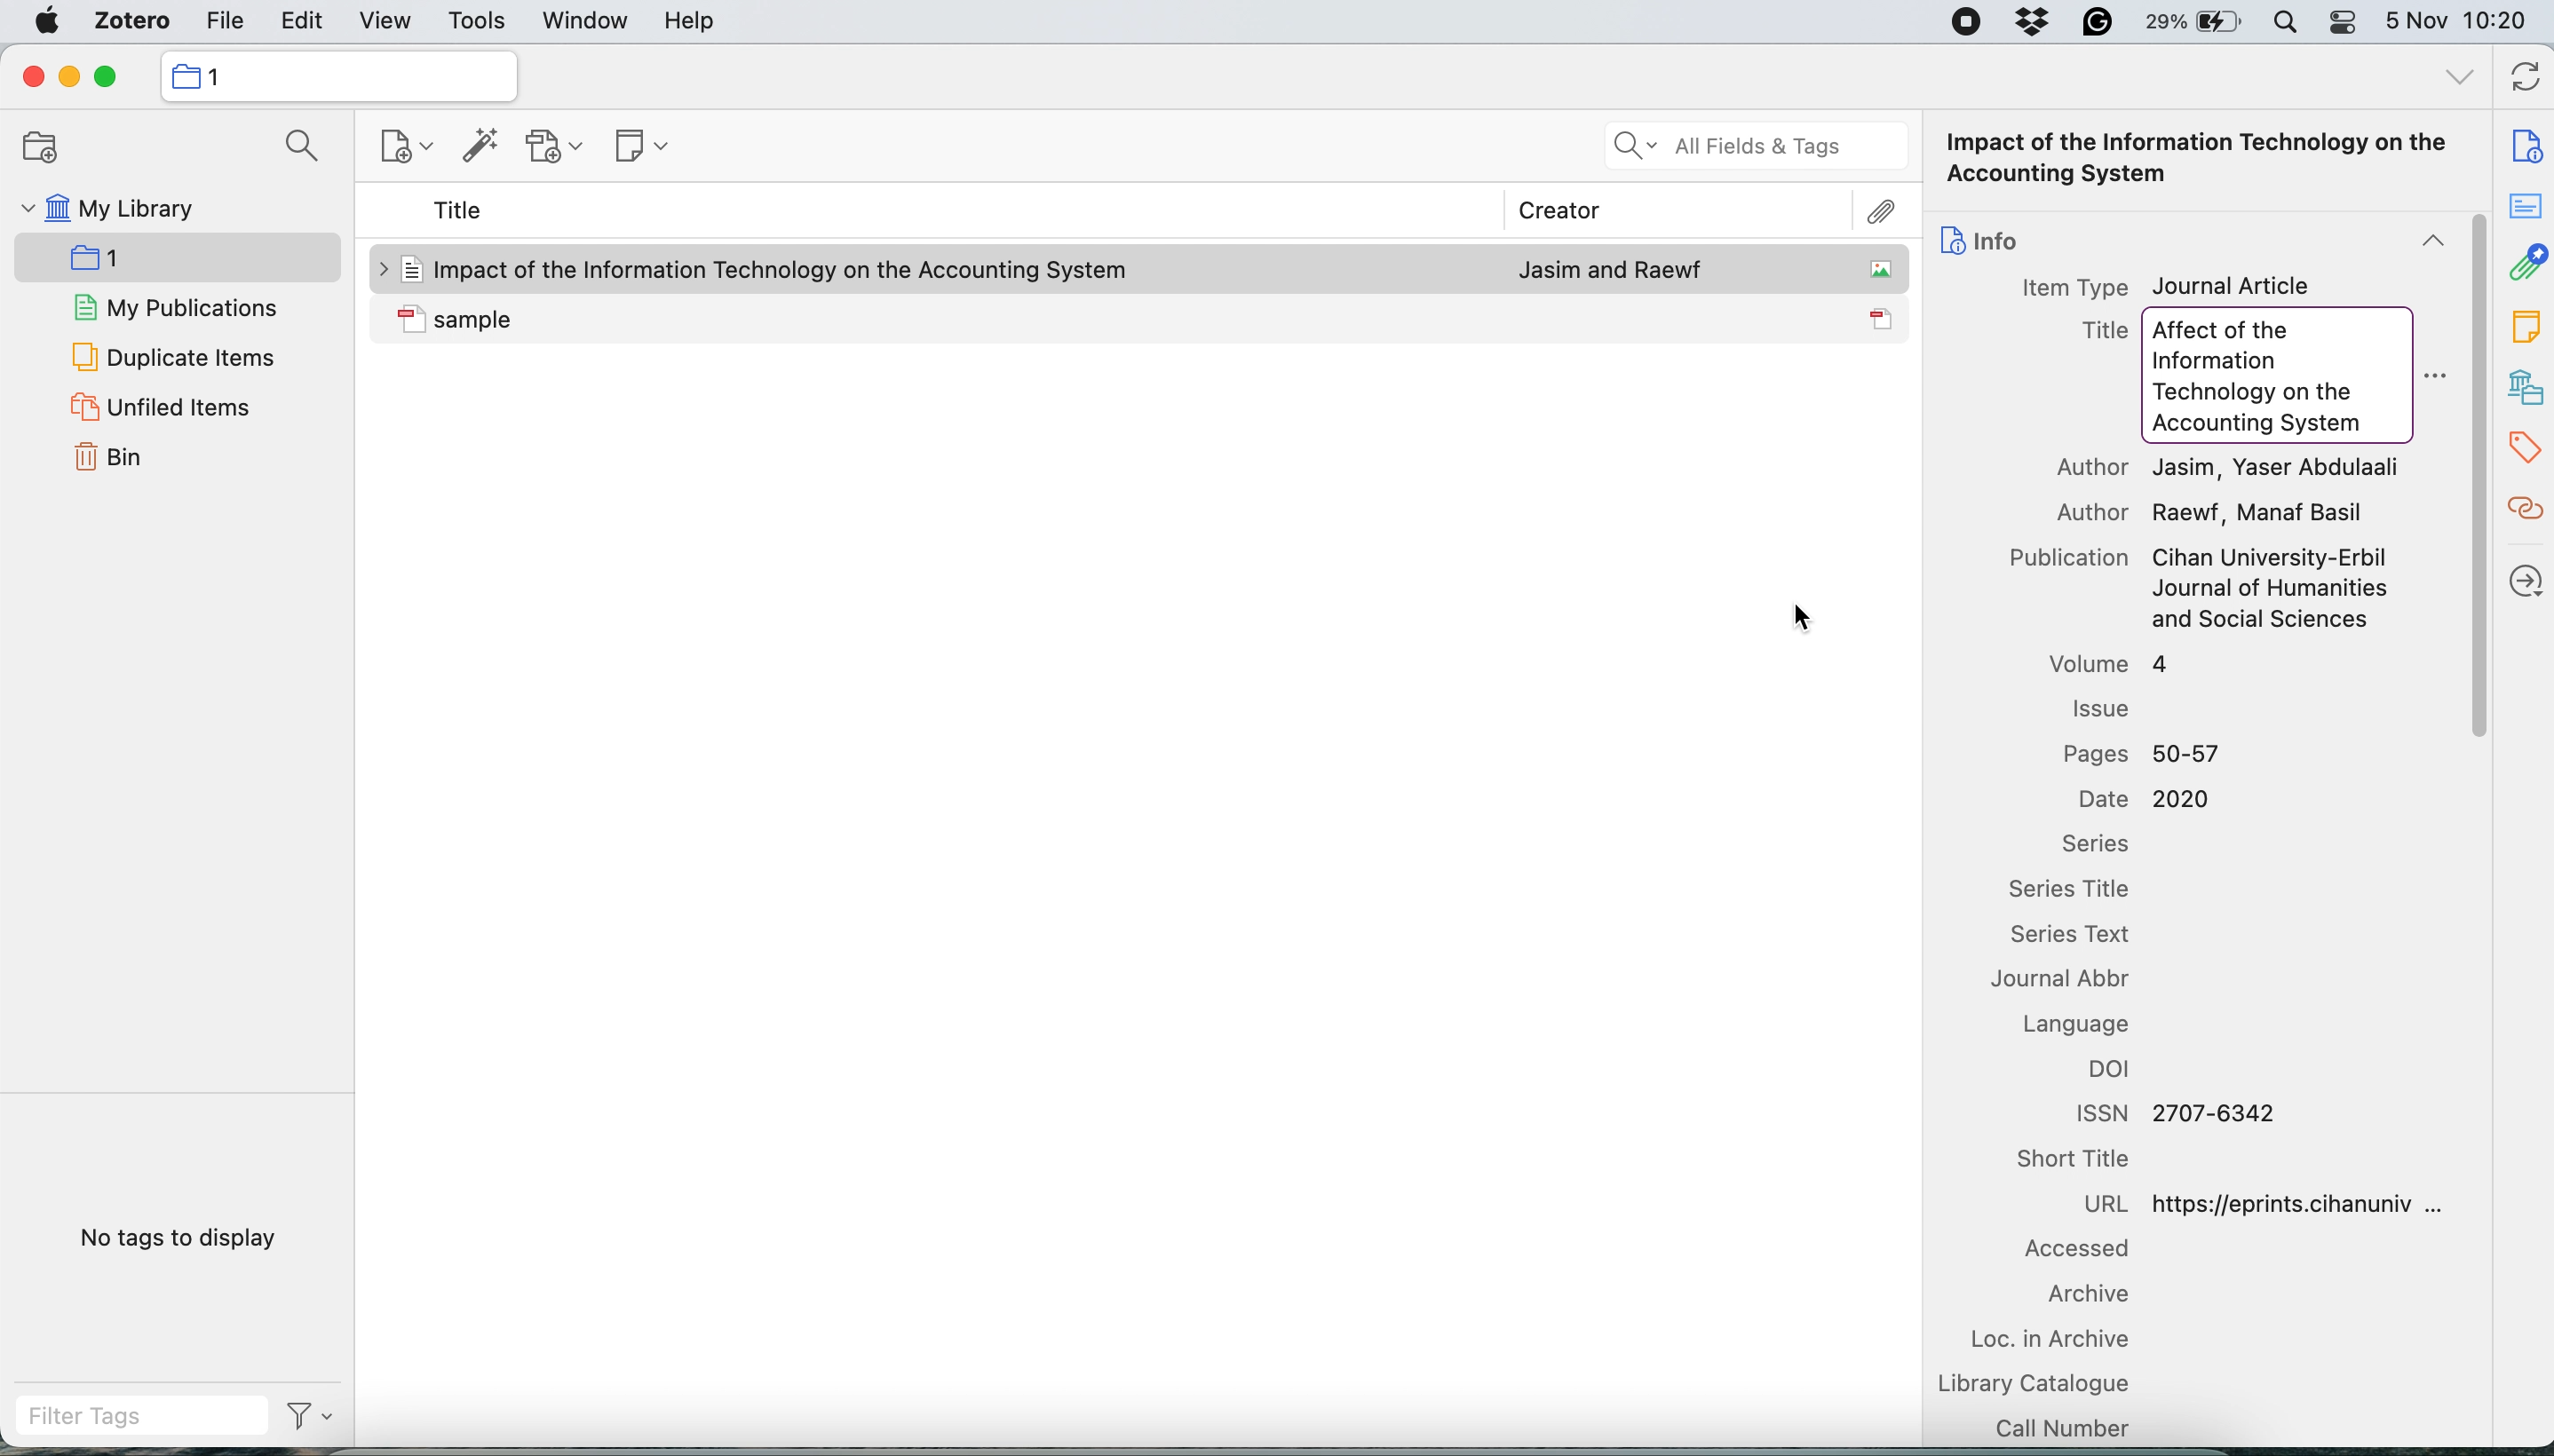 This screenshot has height=1456, width=2554. I want to click on Cihan University-Erbil Journal of Humanities and Social Sciences, so click(2274, 589).